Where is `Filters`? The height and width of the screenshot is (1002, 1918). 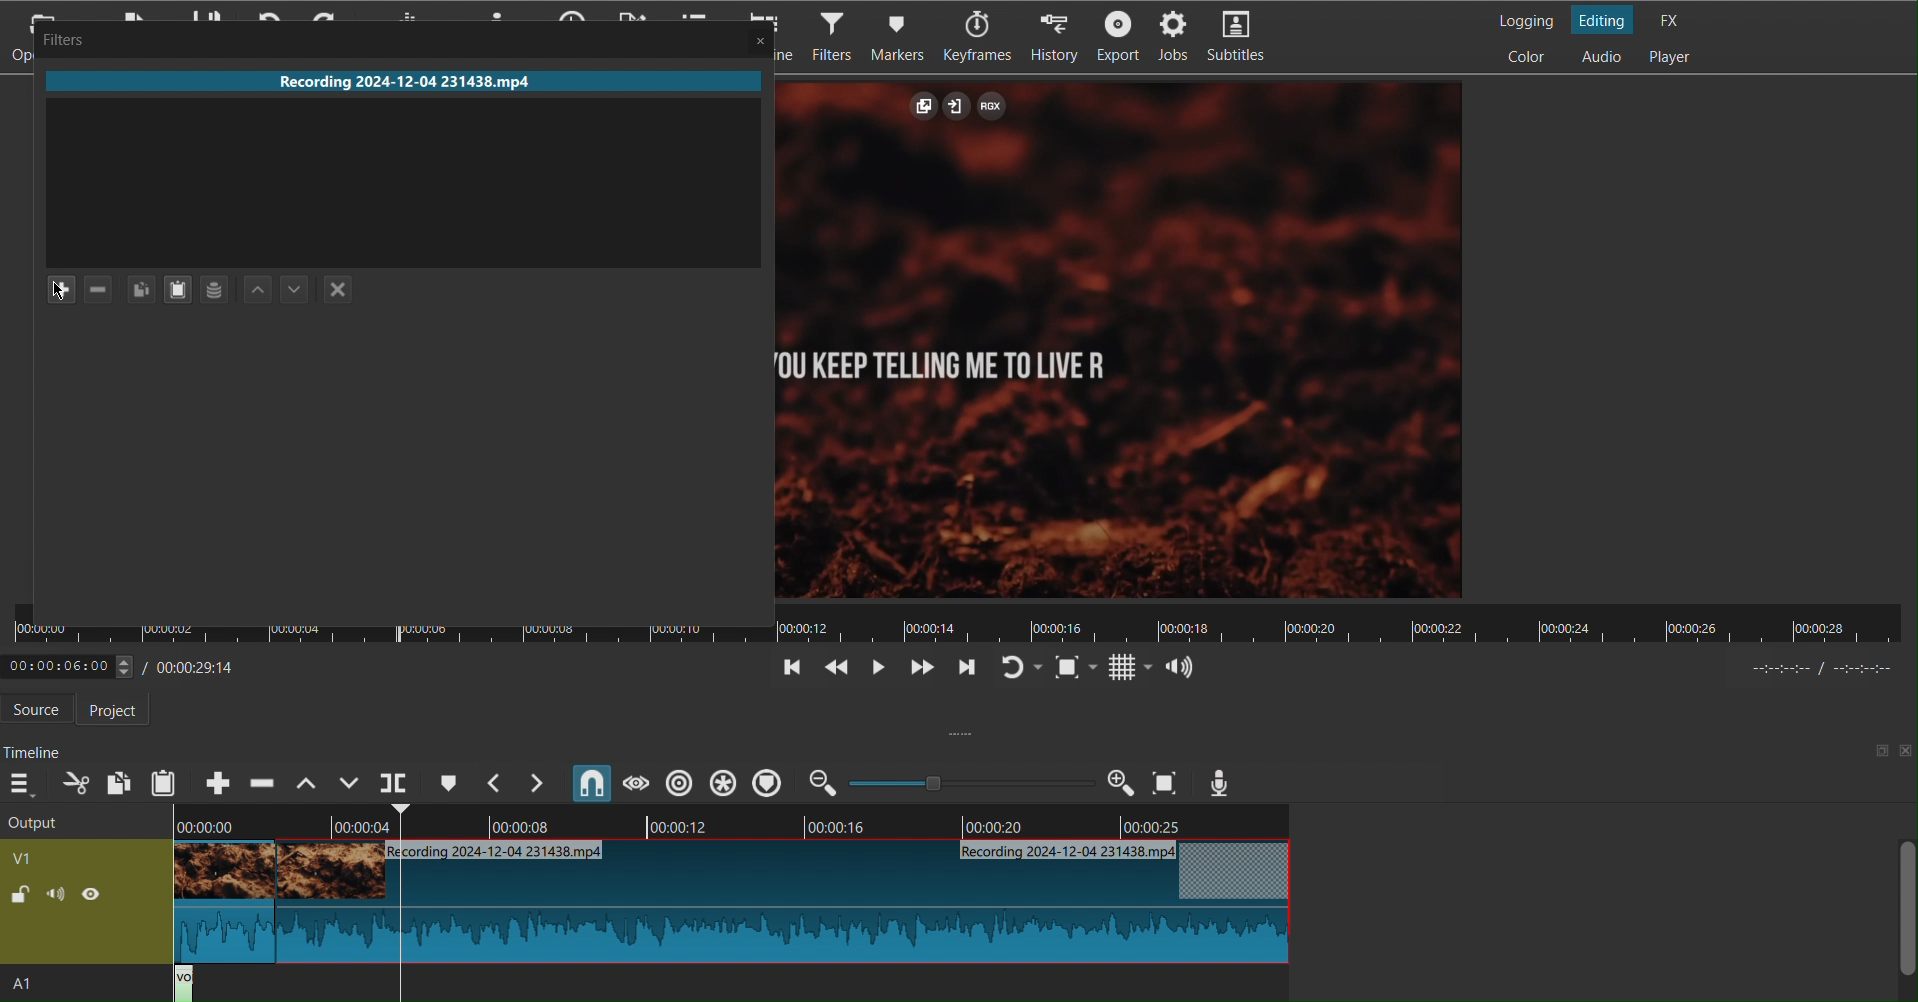 Filters is located at coordinates (65, 38).